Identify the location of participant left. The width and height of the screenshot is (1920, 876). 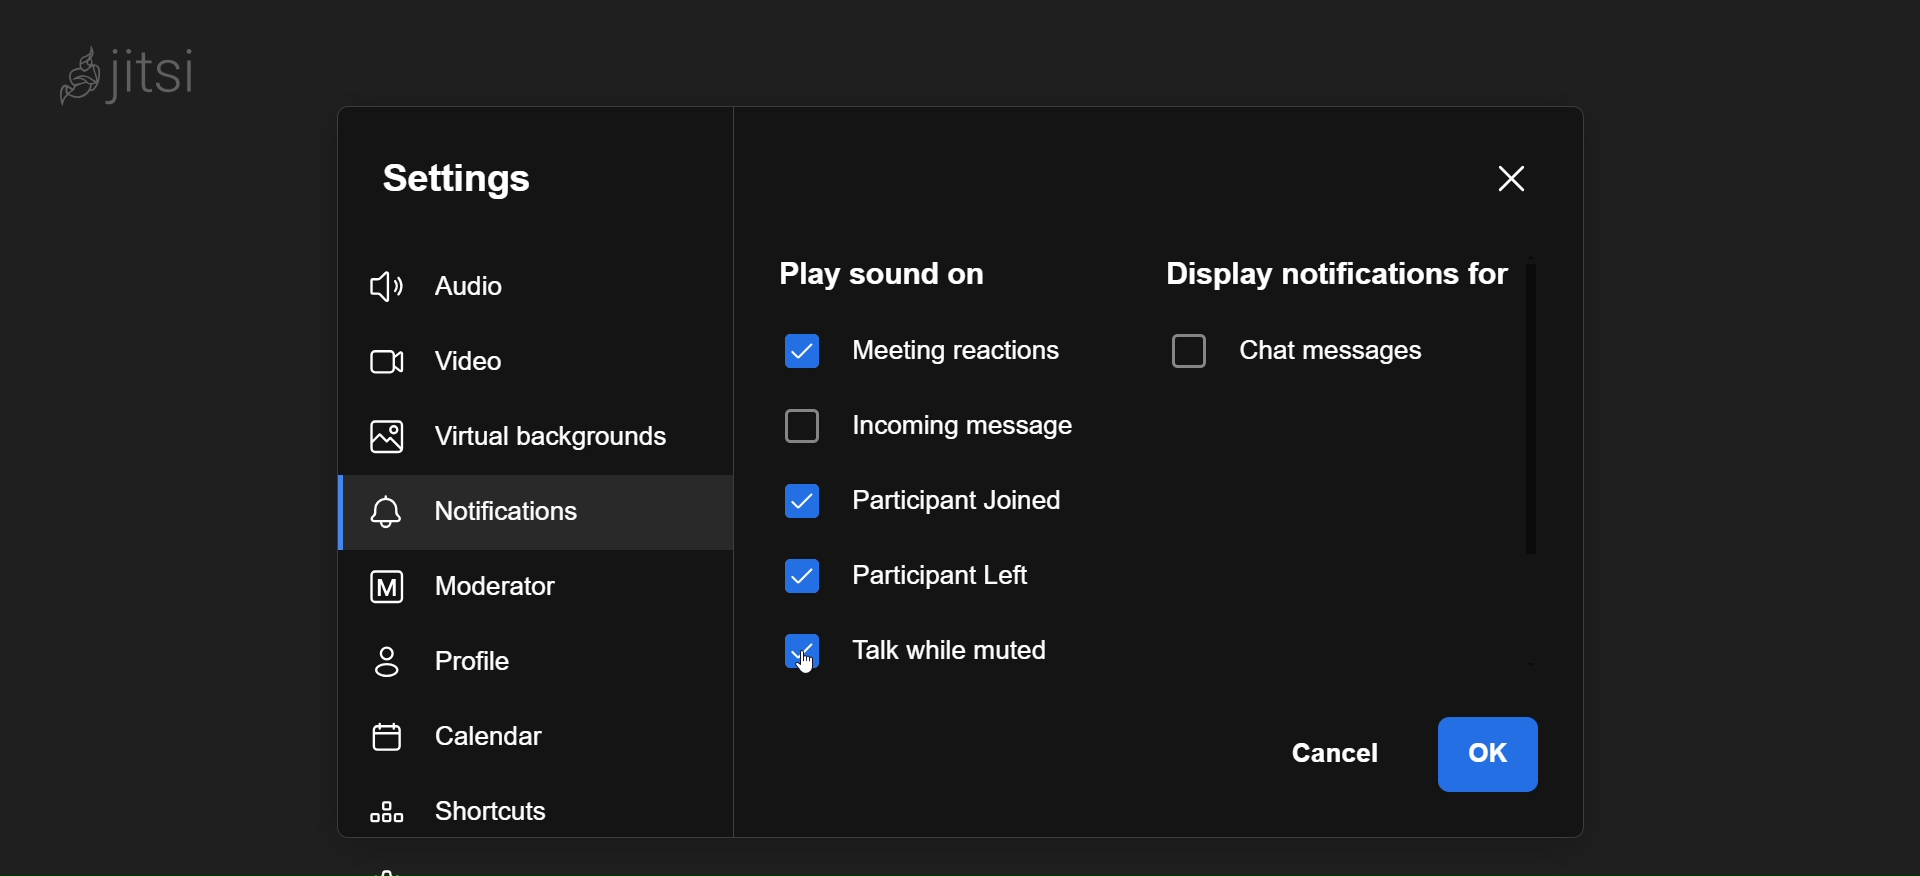
(924, 578).